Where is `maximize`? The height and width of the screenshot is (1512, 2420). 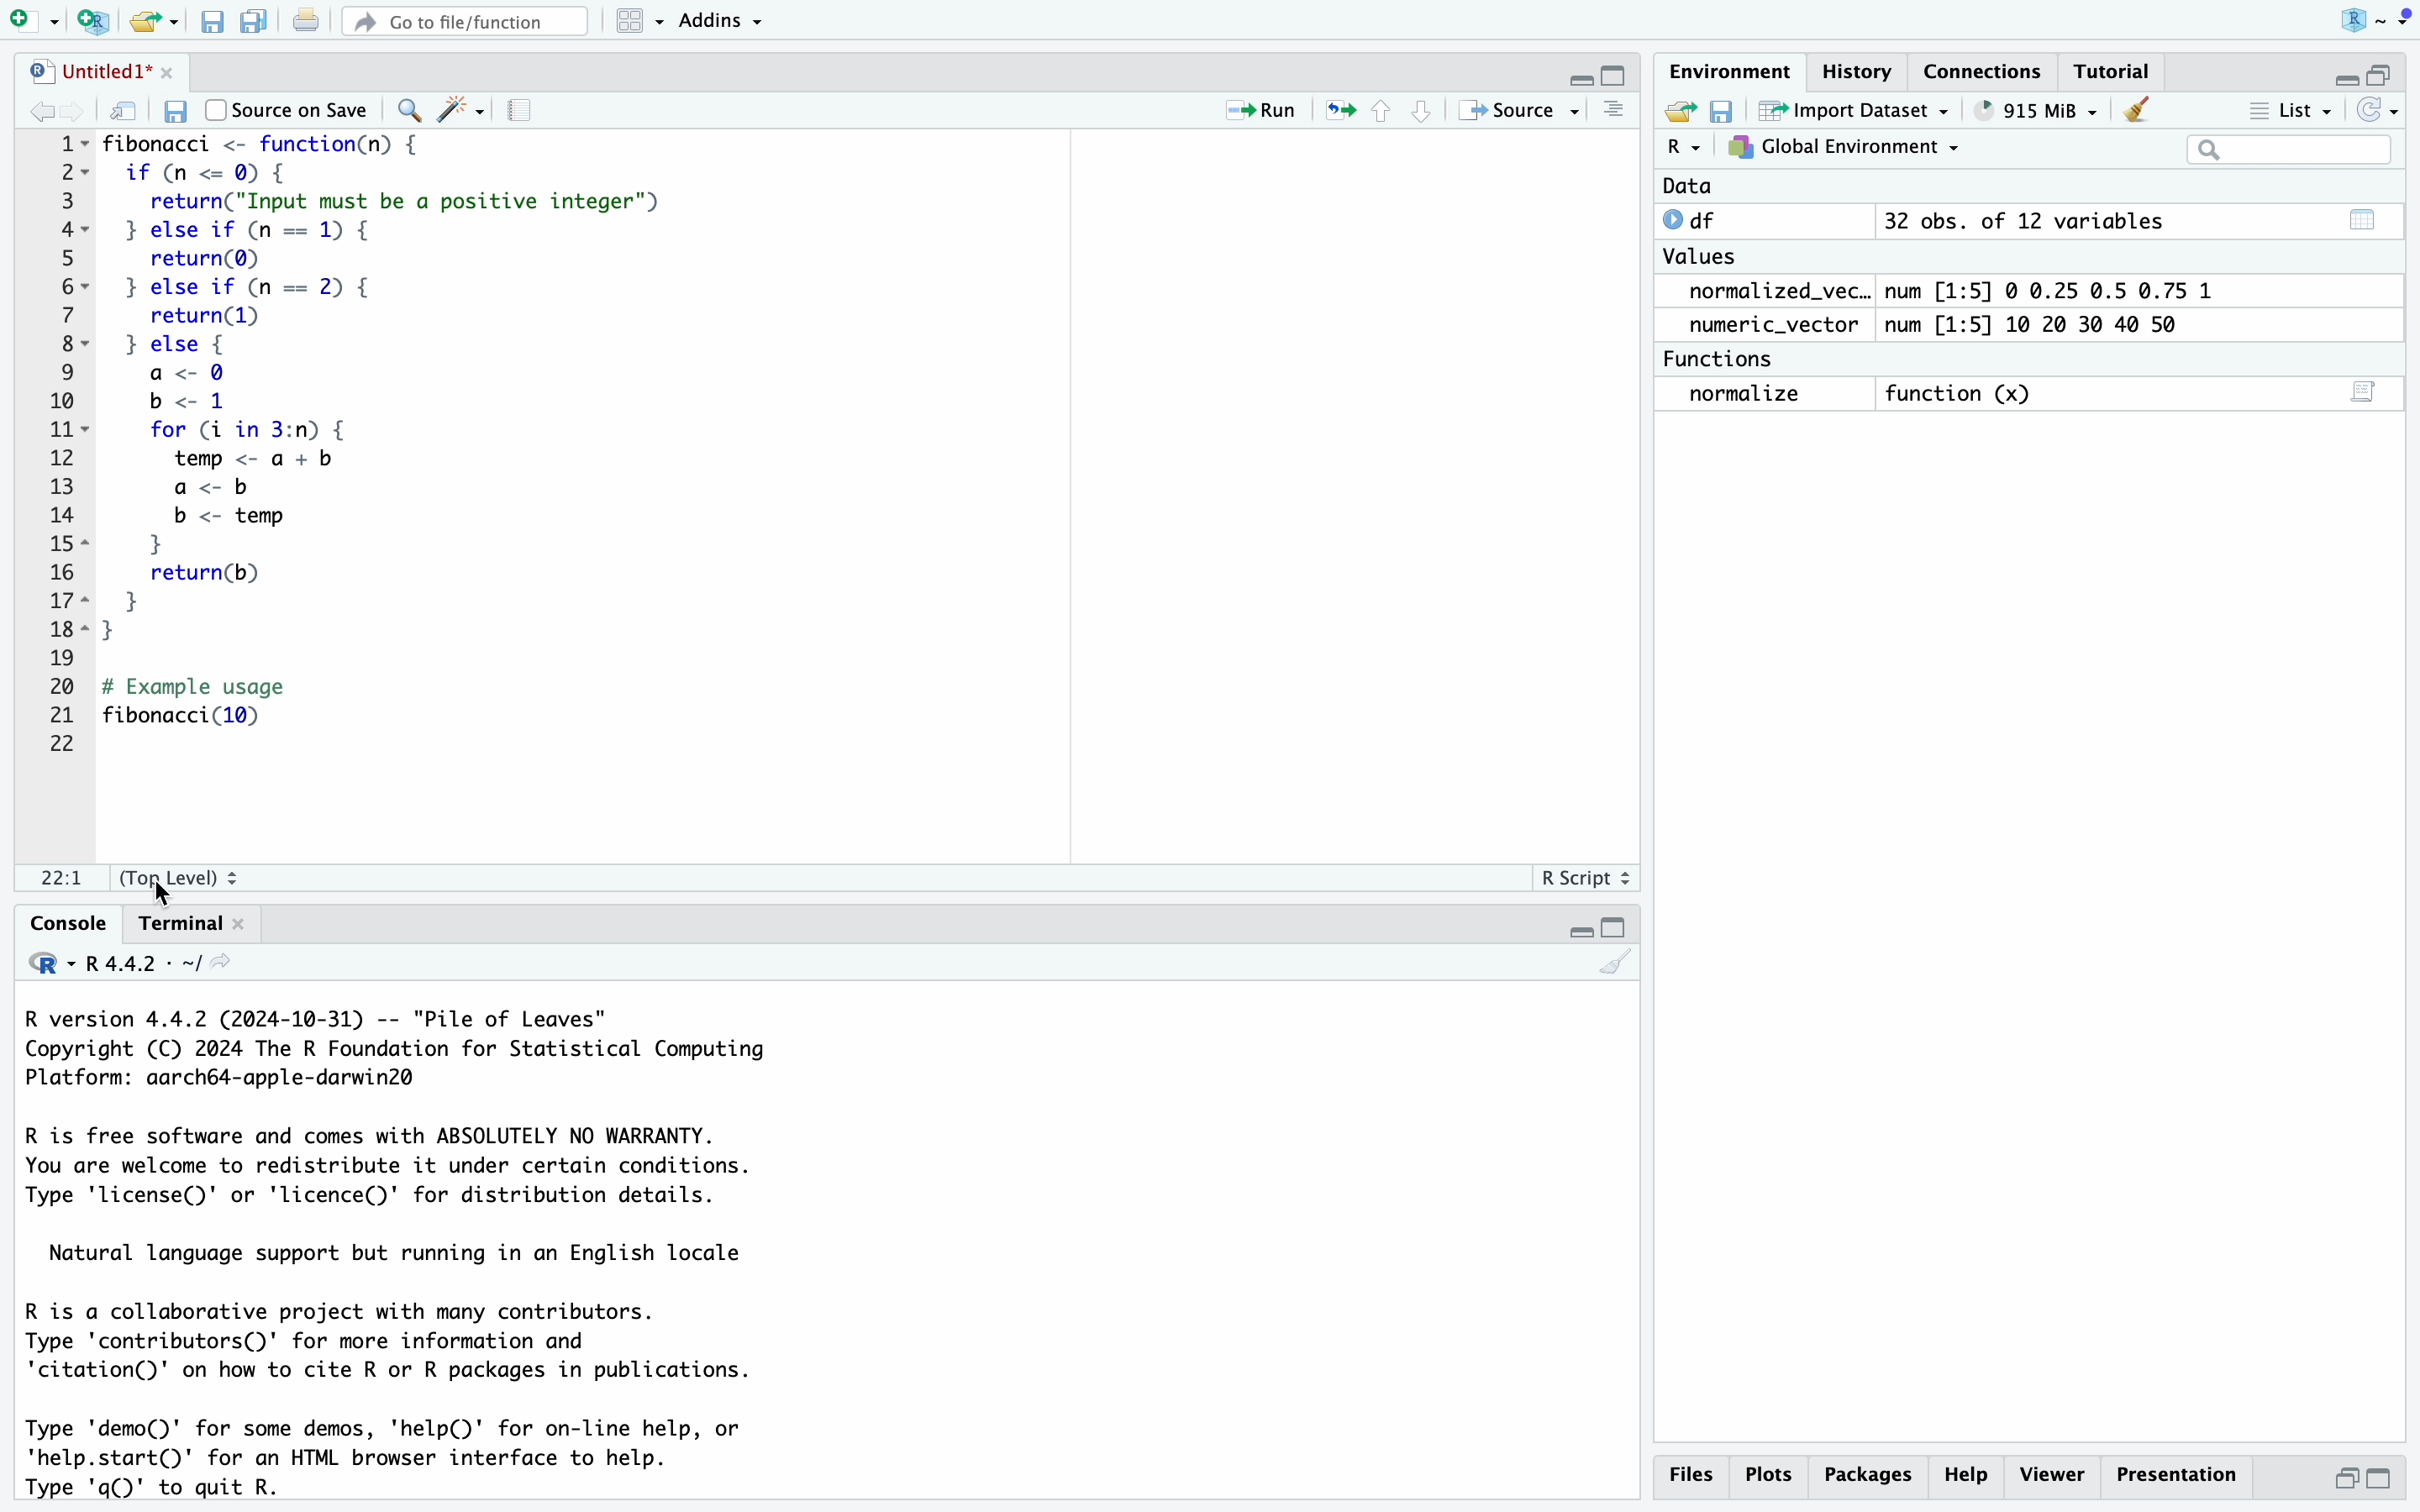 maximize is located at coordinates (2393, 1480).